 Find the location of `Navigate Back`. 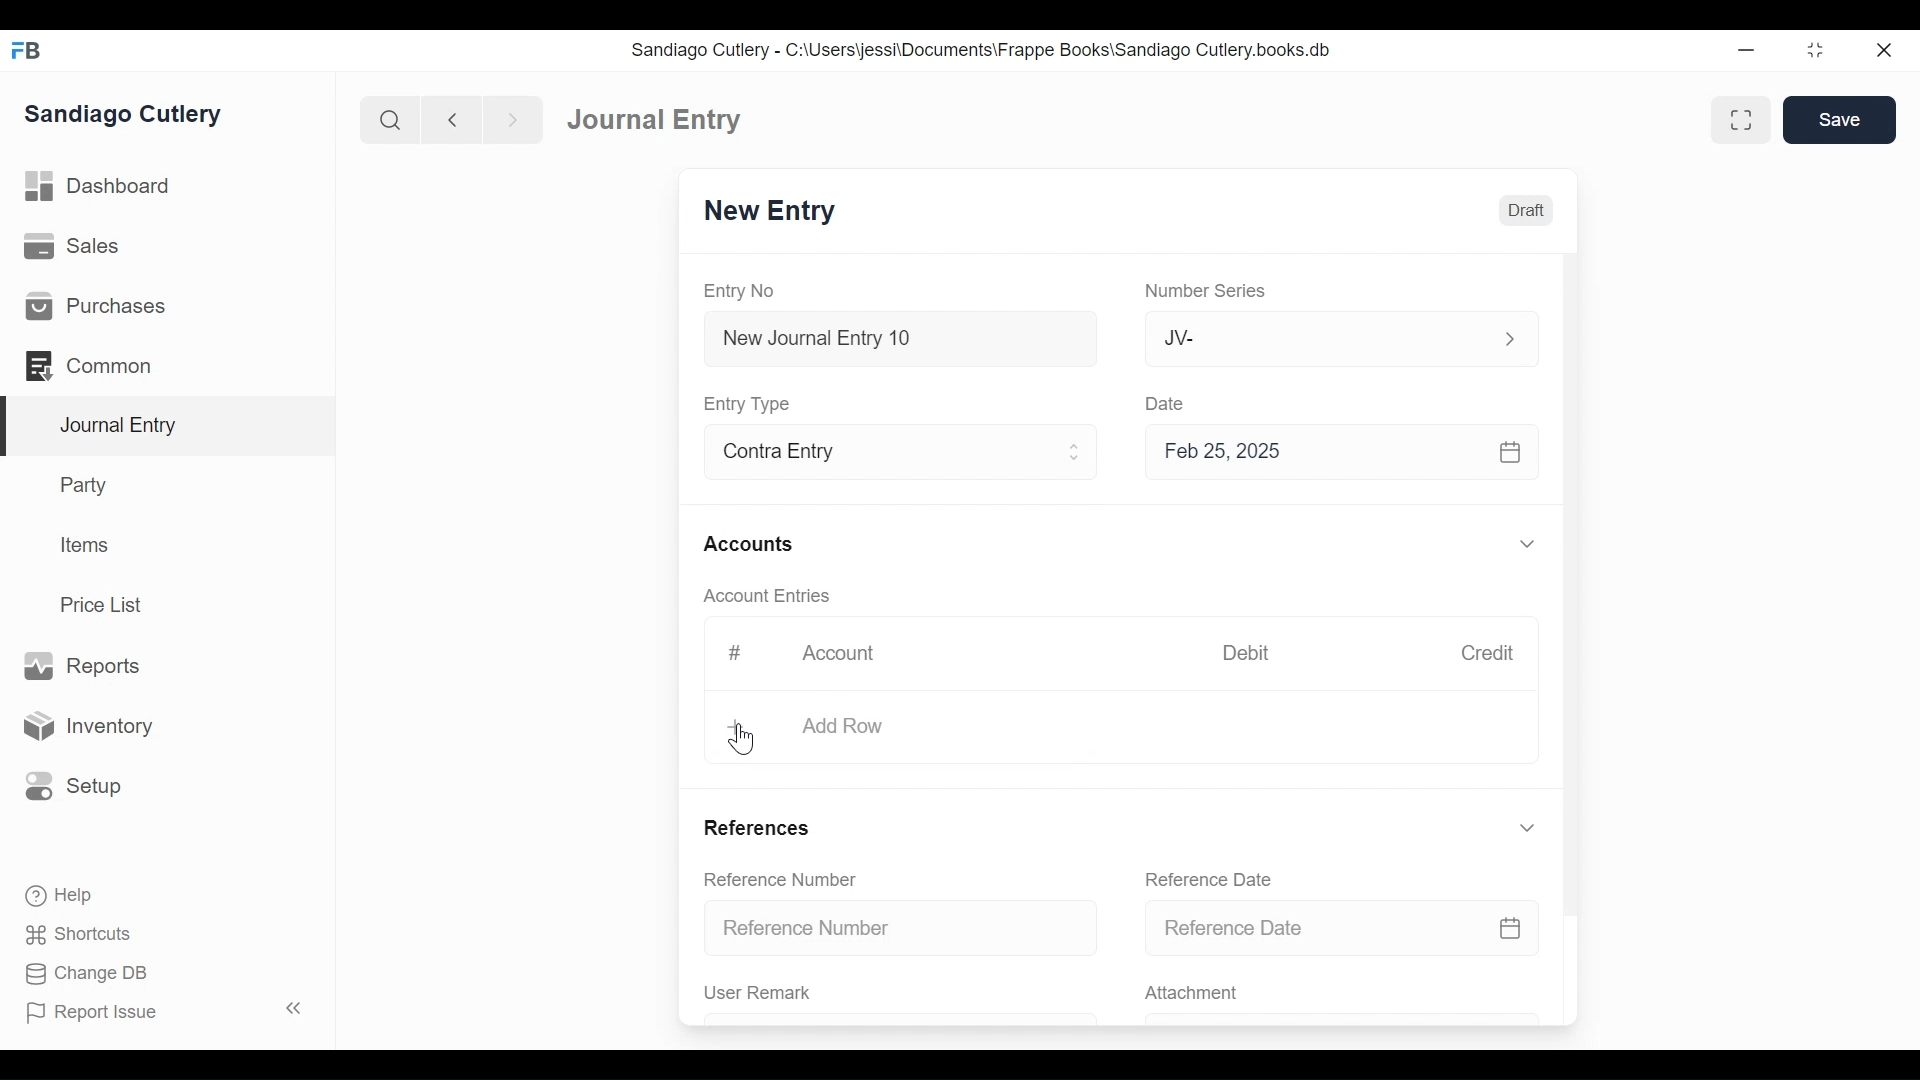

Navigate Back is located at coordinates (453, 120).